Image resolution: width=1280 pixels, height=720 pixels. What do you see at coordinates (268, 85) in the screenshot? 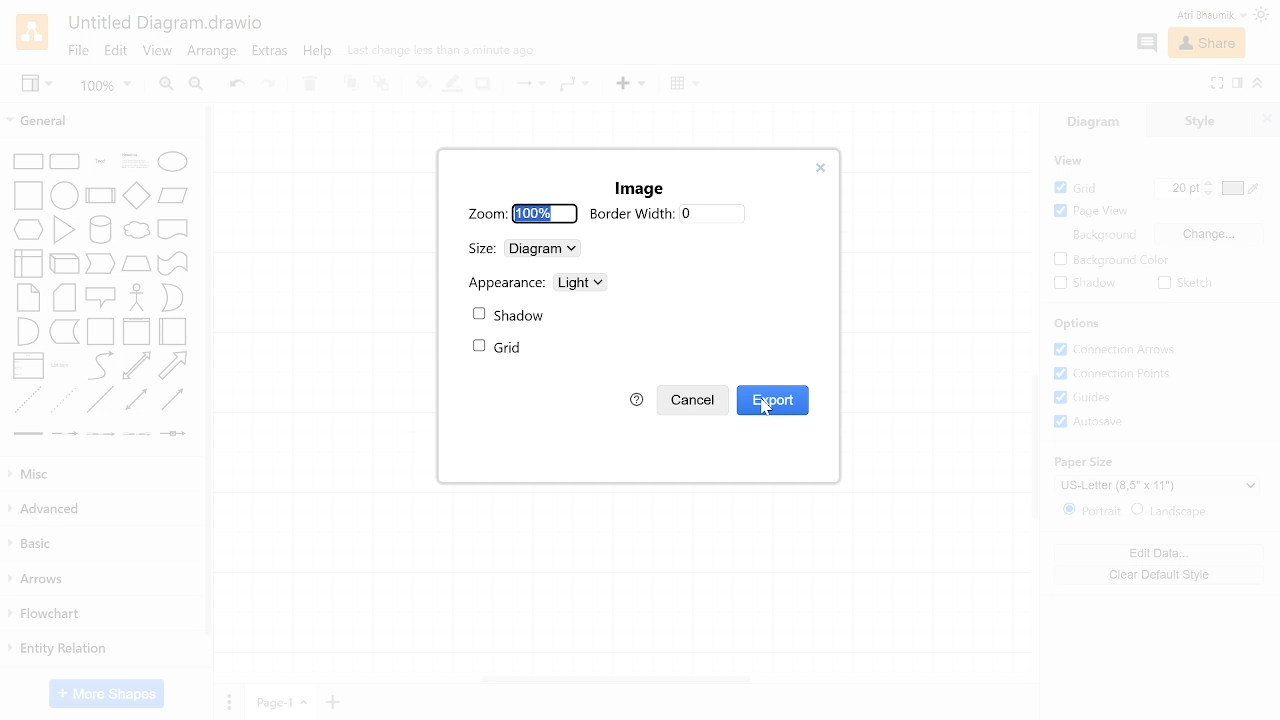
I see `Redo` at bounding box center [268, 85].